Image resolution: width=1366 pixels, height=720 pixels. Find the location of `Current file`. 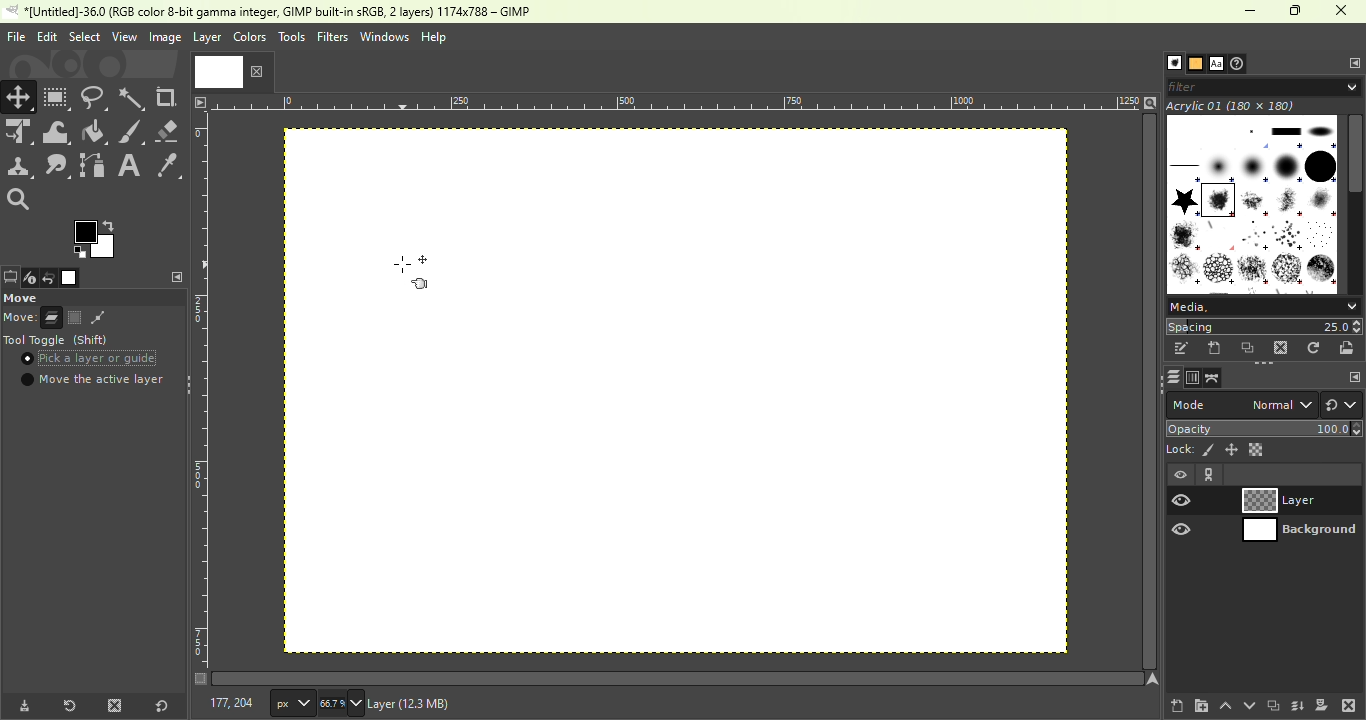

Current file is located at coordinates (231, 71).